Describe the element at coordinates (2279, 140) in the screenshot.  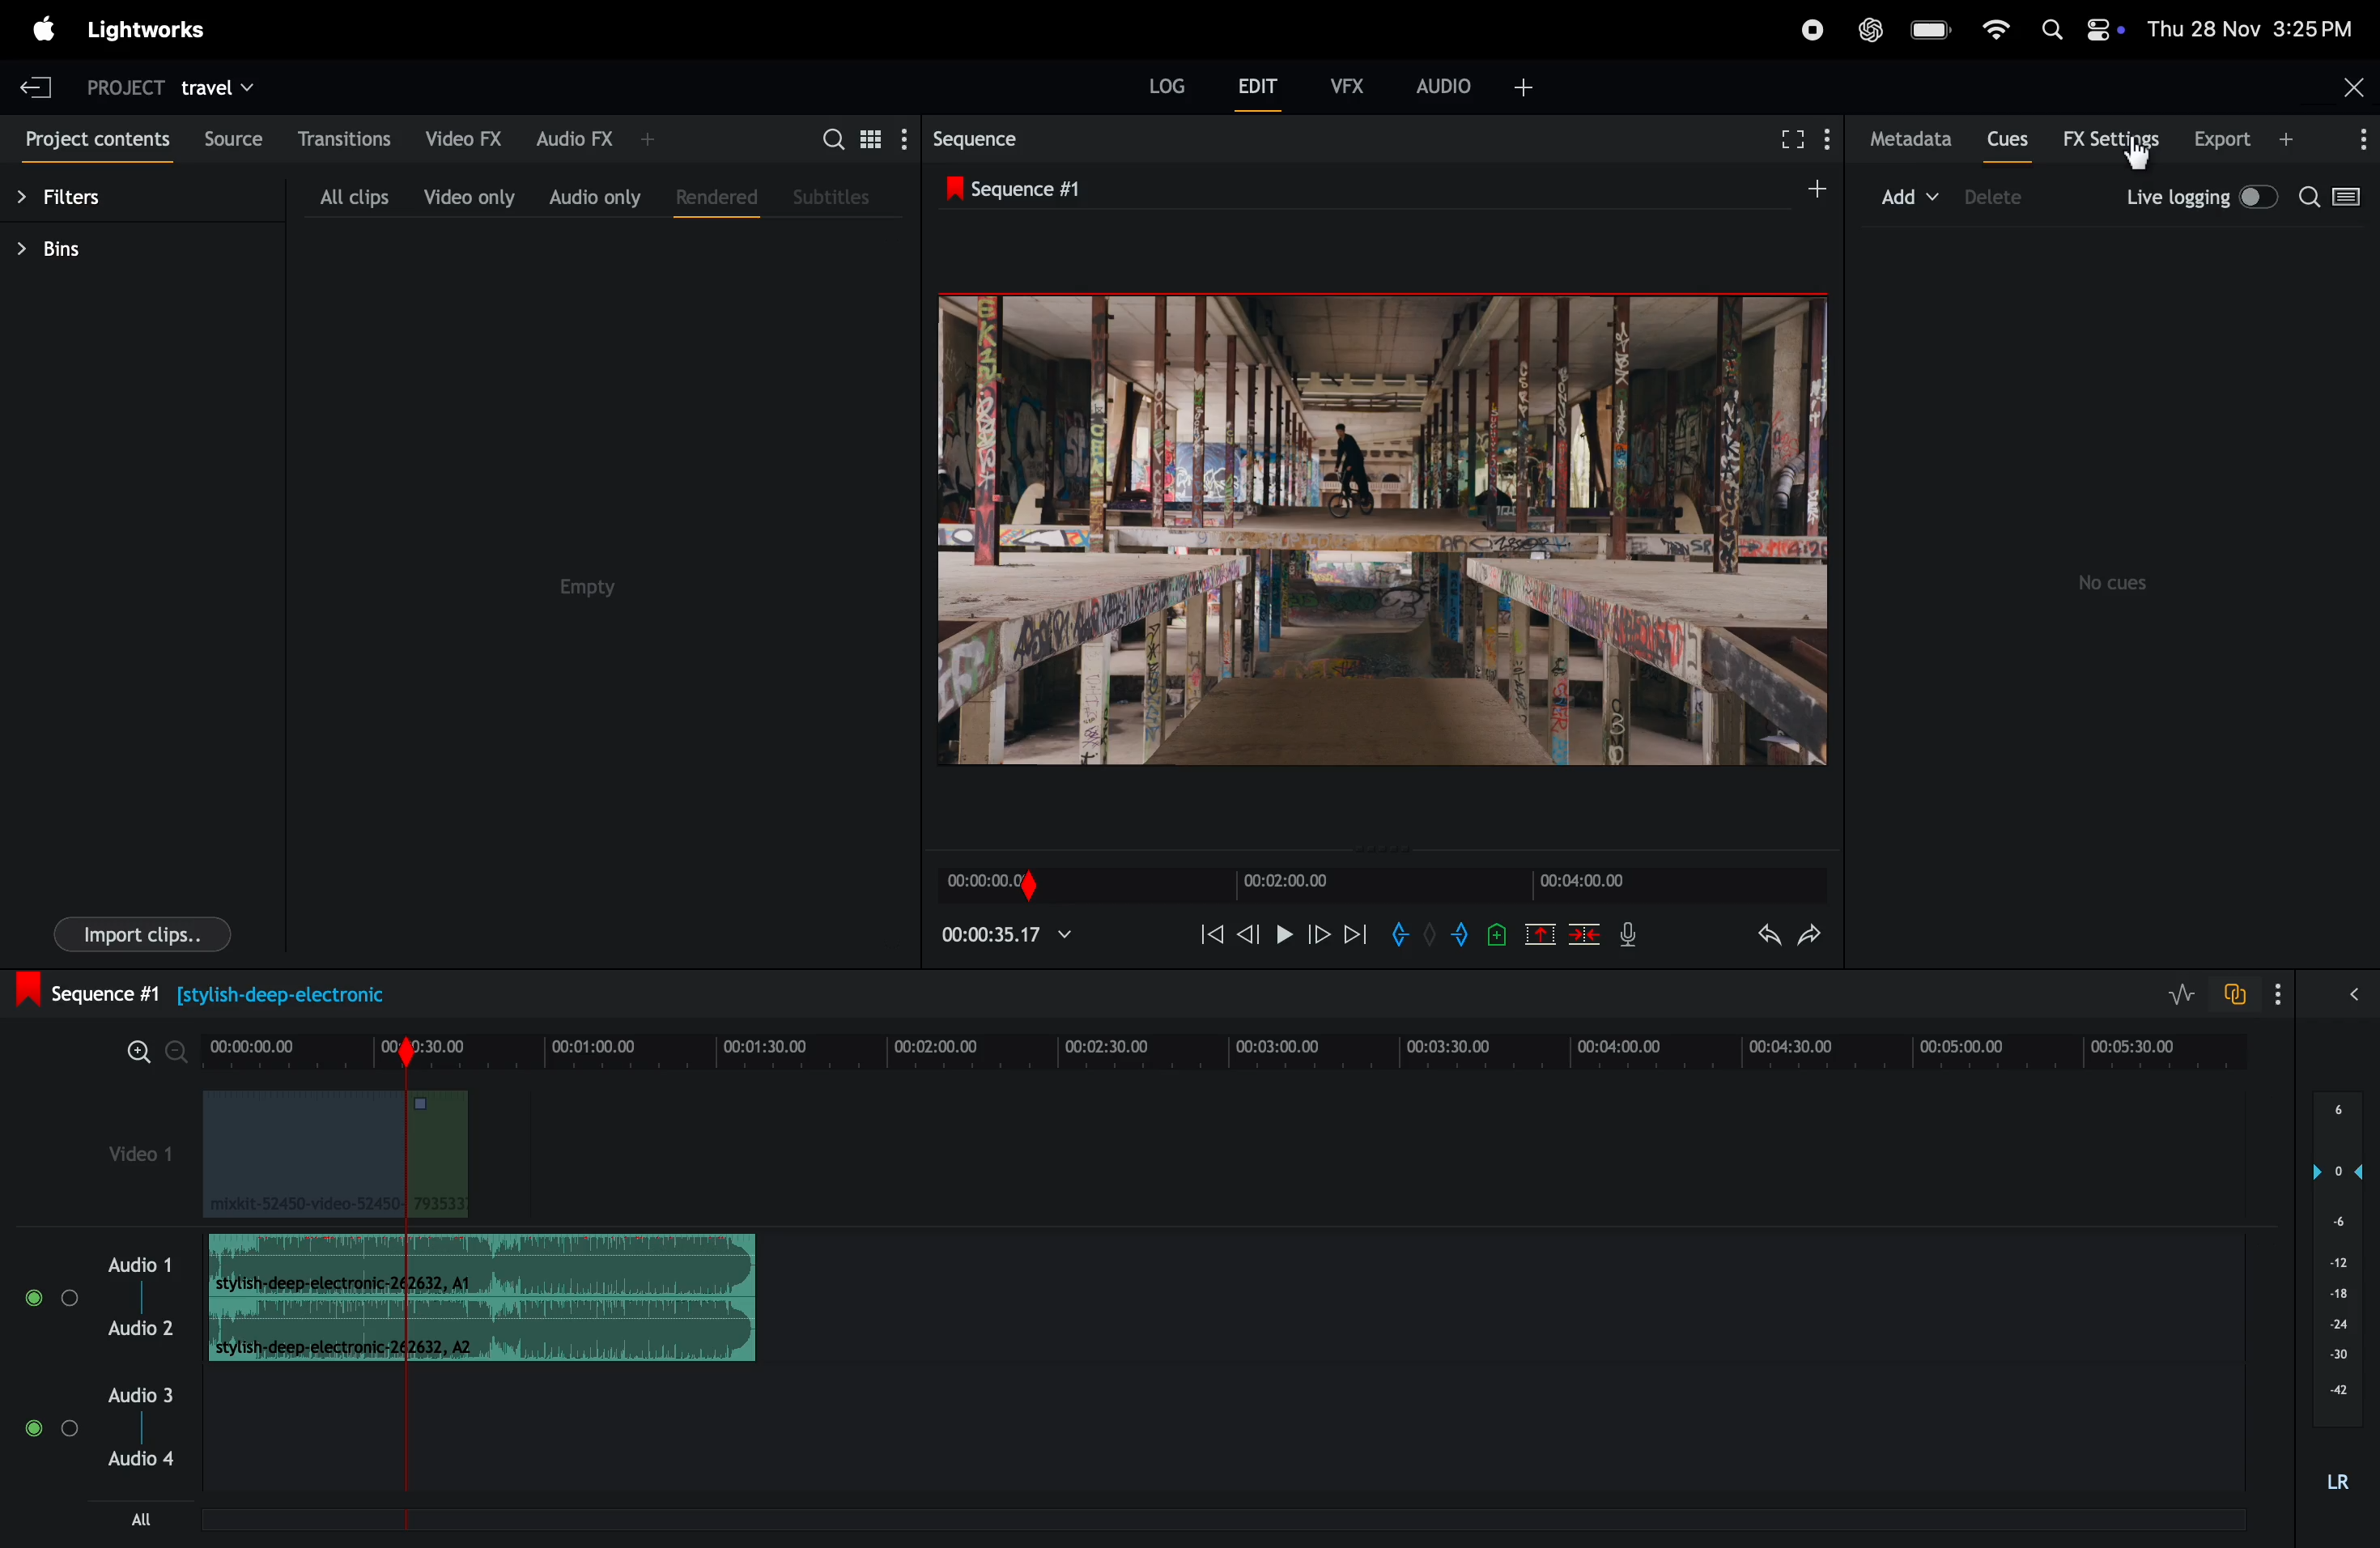
I see `exports` at that location.